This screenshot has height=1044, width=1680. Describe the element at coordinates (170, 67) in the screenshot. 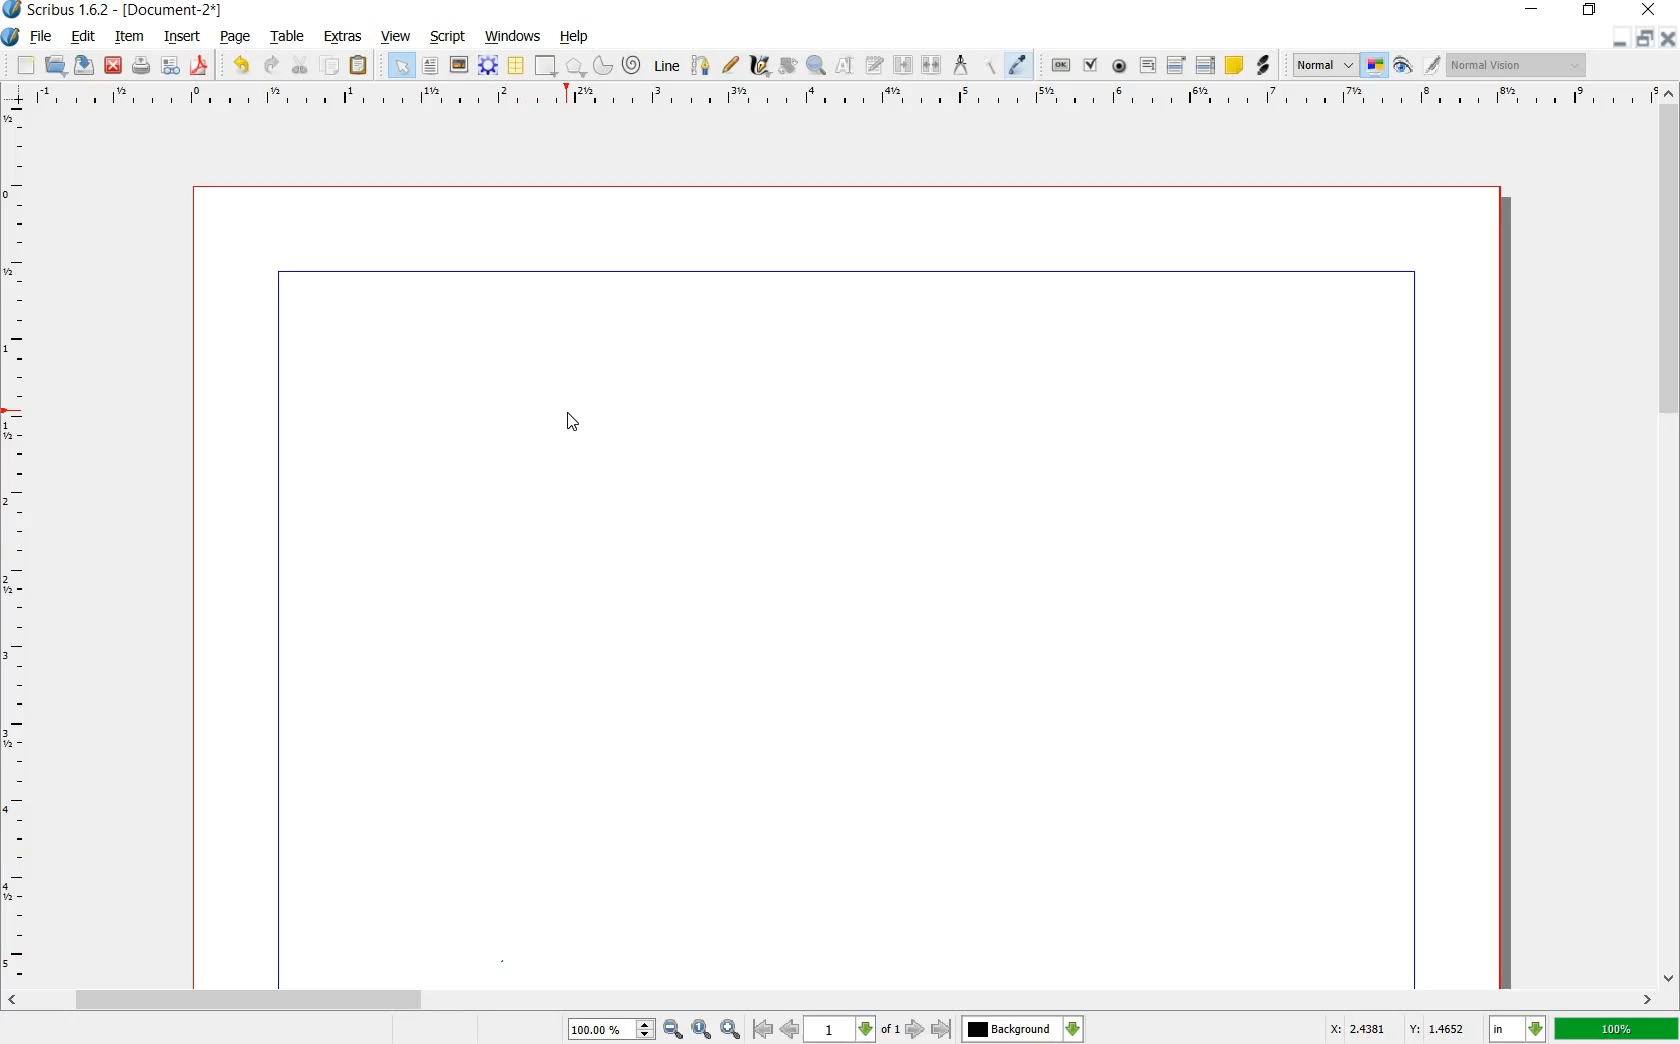

I see `PRFELIGHT VERIFIER` at that location.